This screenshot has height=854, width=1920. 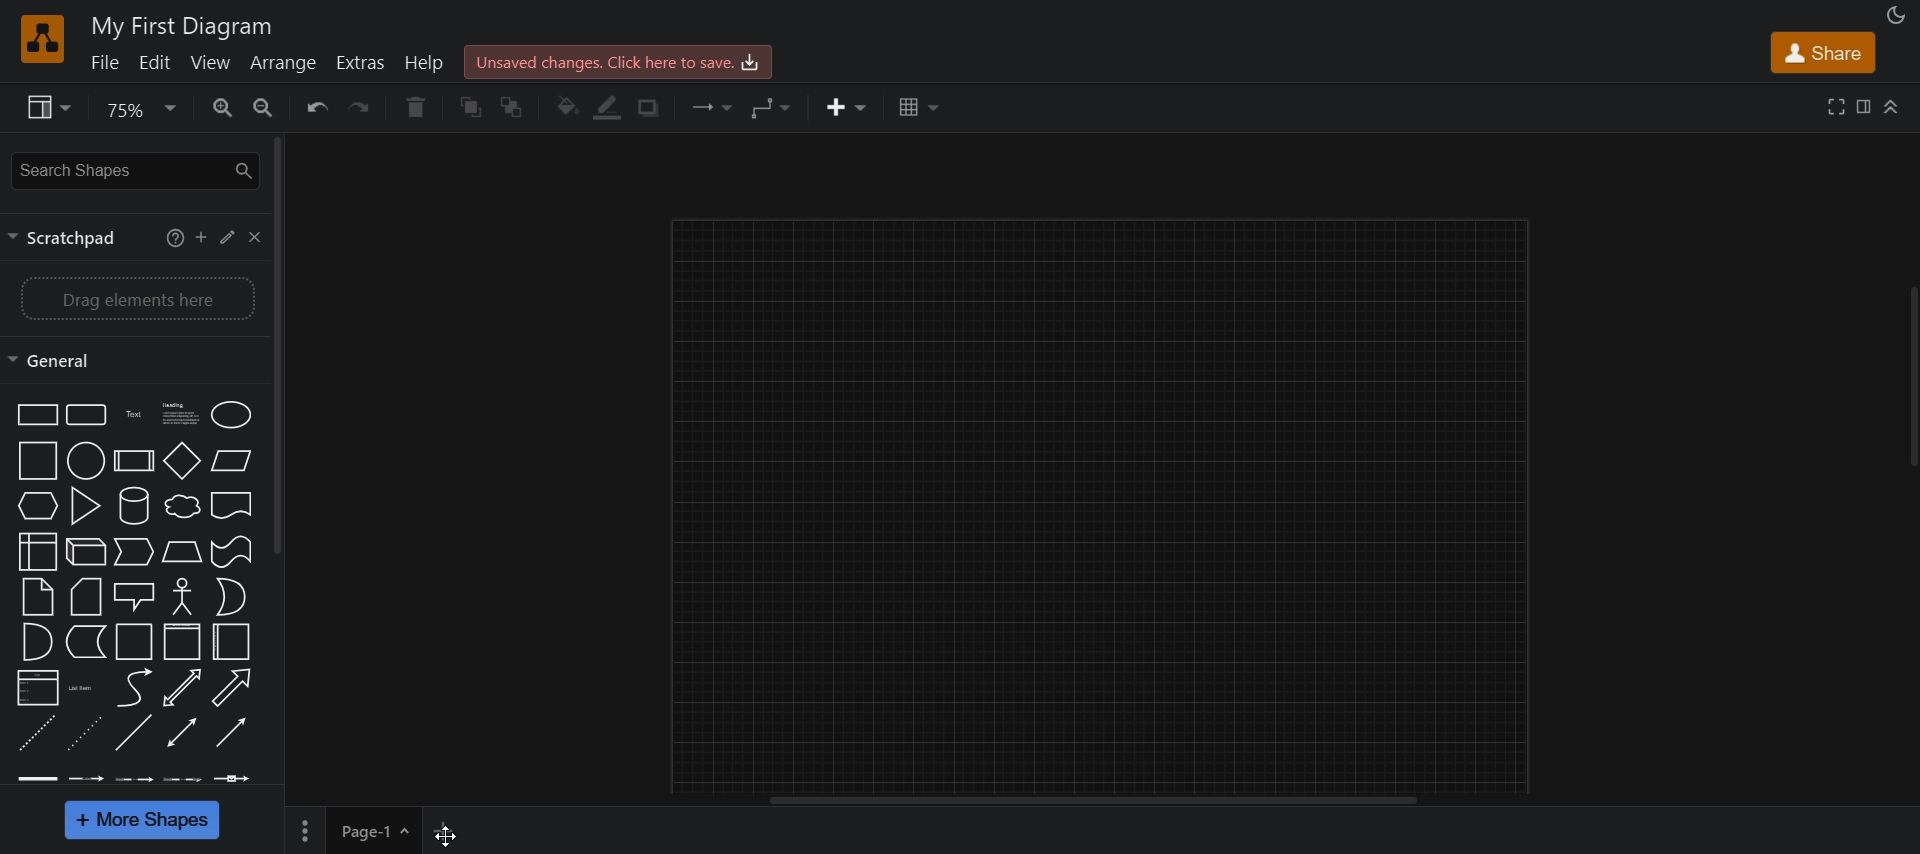 What do you see at coordinates (658, 109) in the screenshot?
I see `shadow` at bounding box center [658, 109].